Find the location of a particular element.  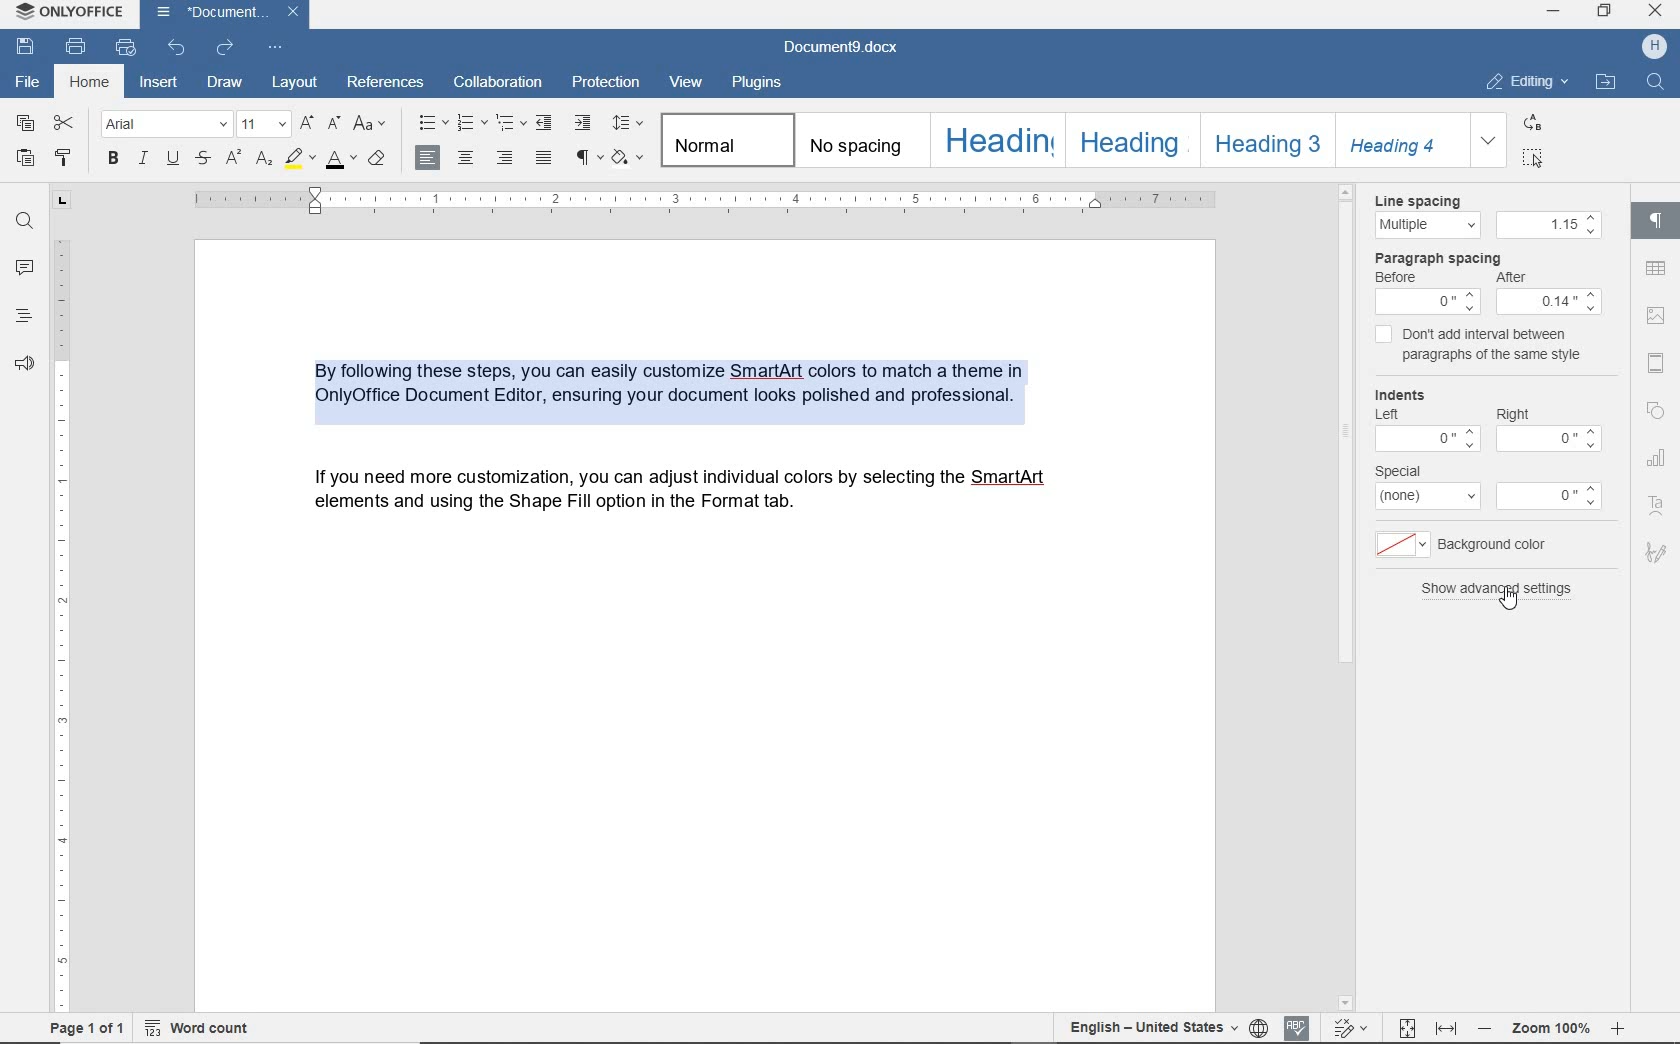

shape is located at coordinates (1659, 409).